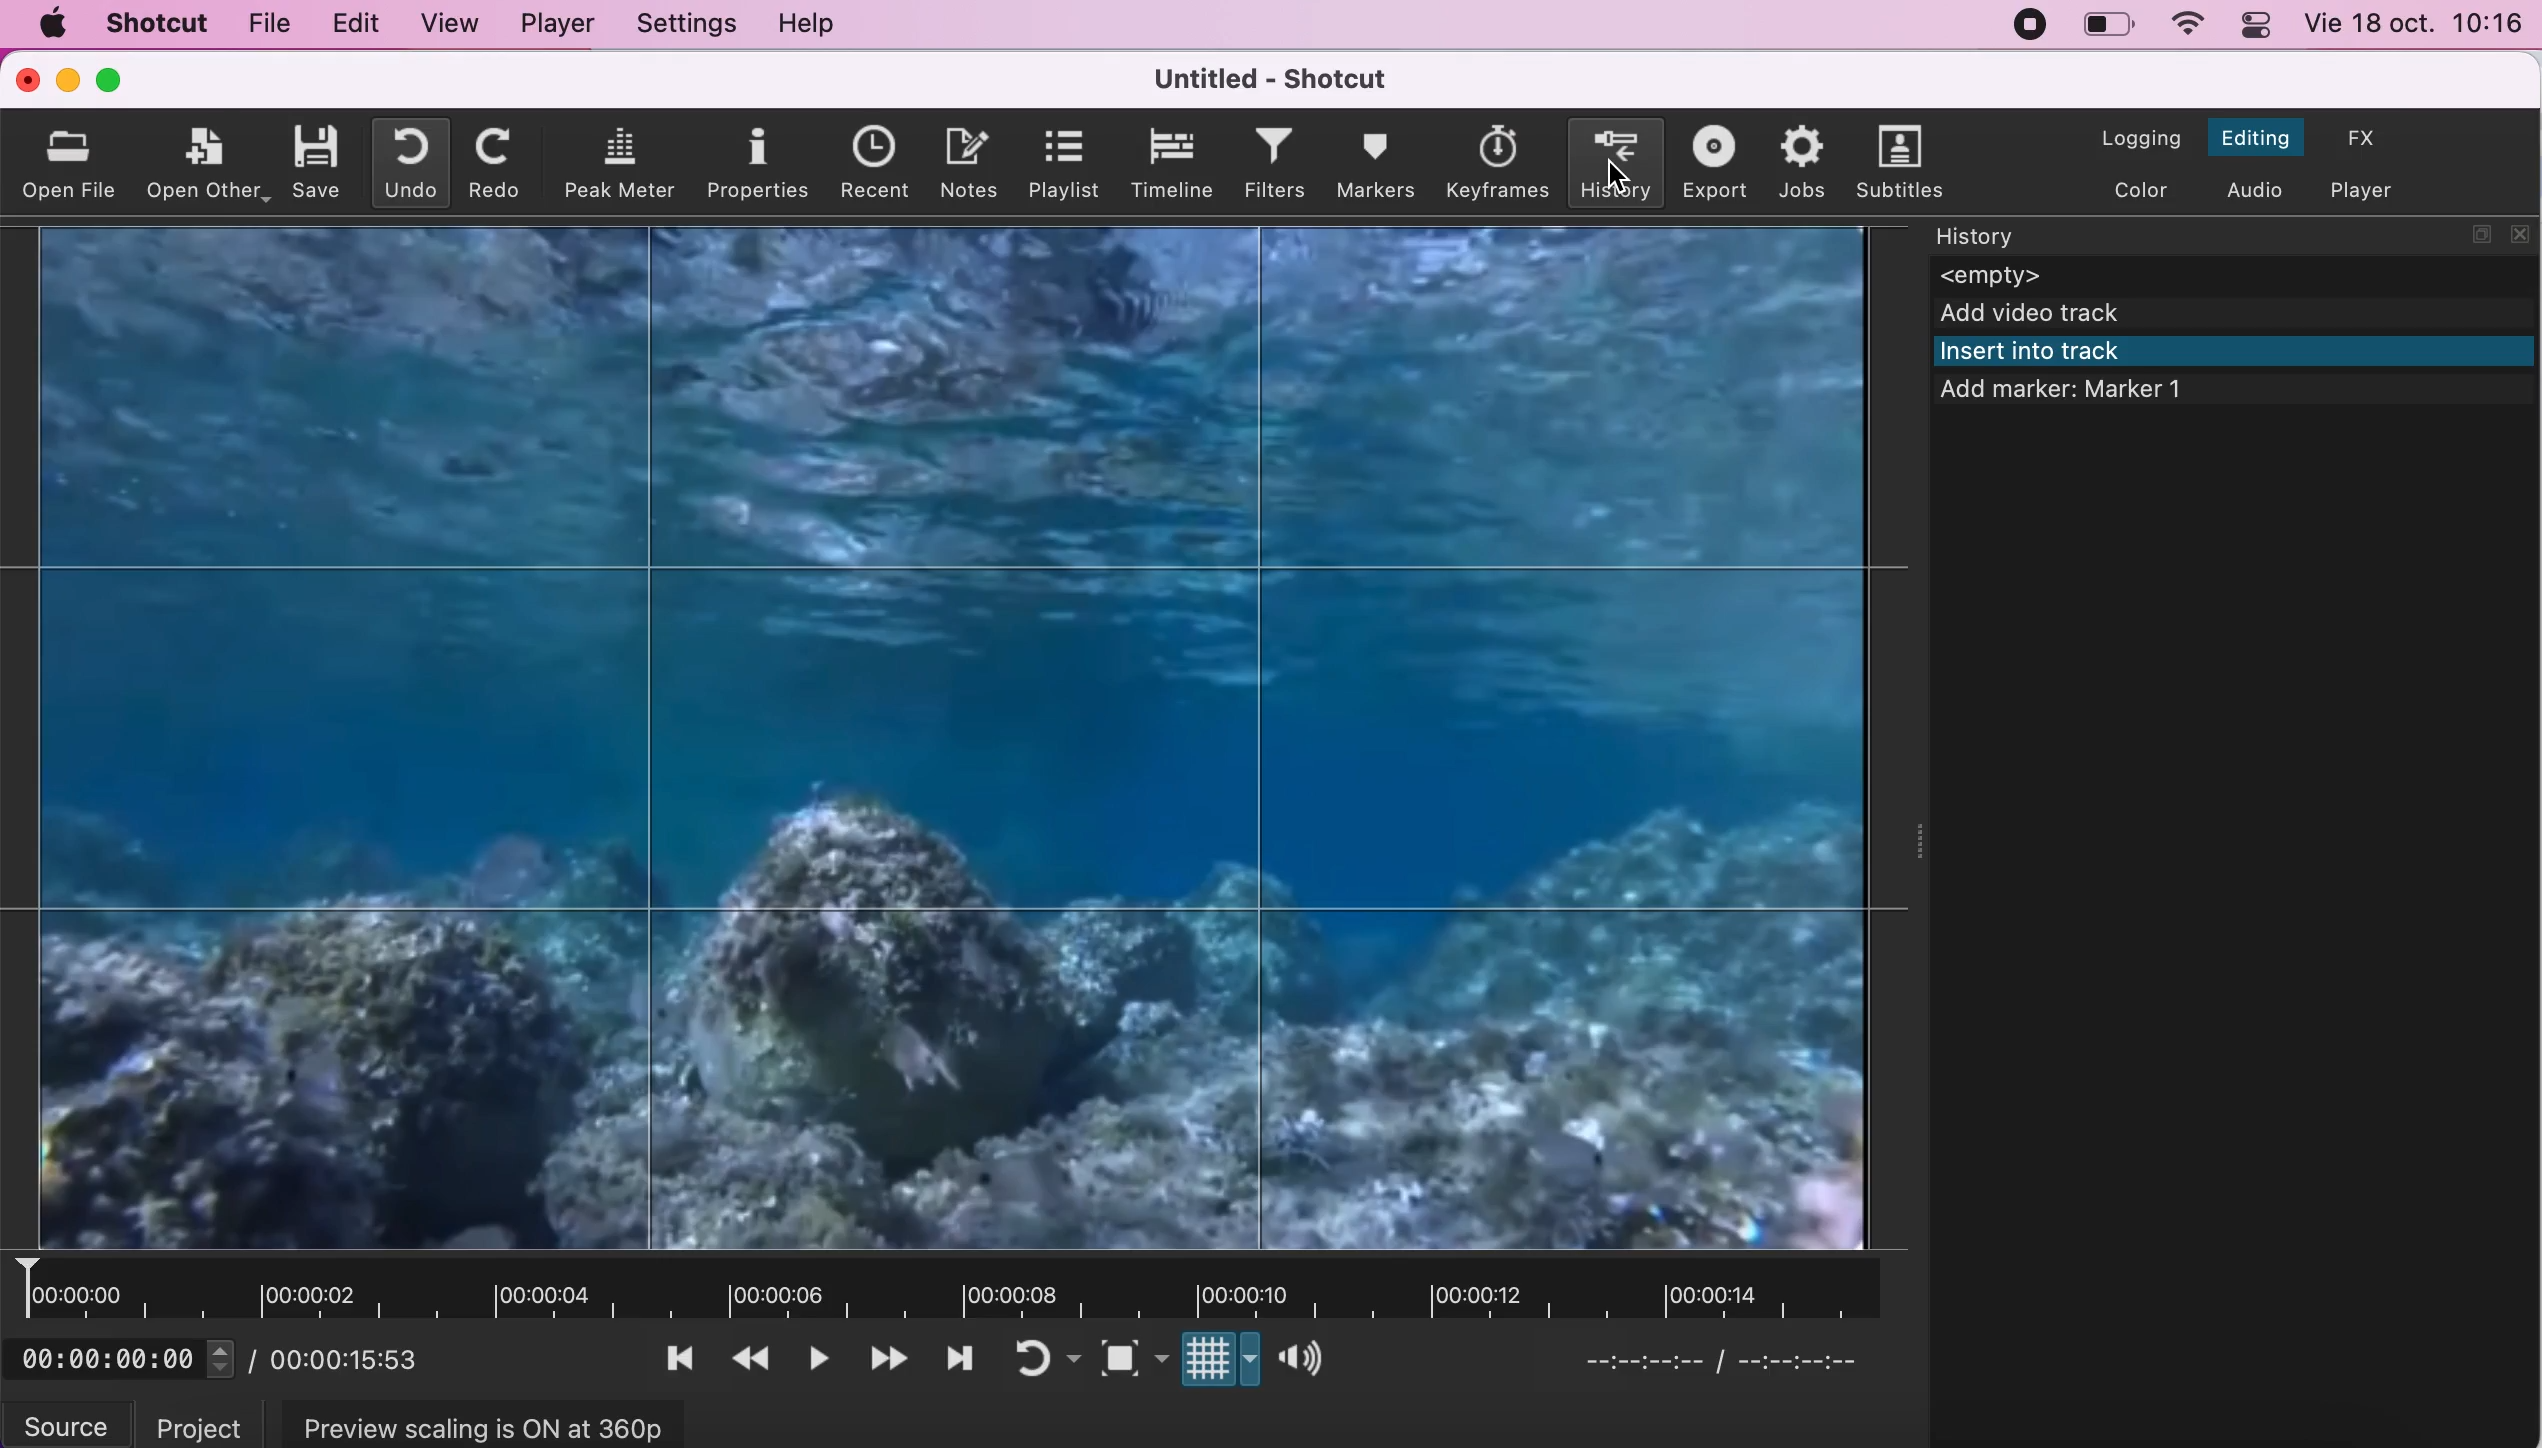 This screenshot has width=2542, height=1448. What do you see at coordinates (758, 164) in the screenshot?
I see `properties` at bounding box center [758, 164].